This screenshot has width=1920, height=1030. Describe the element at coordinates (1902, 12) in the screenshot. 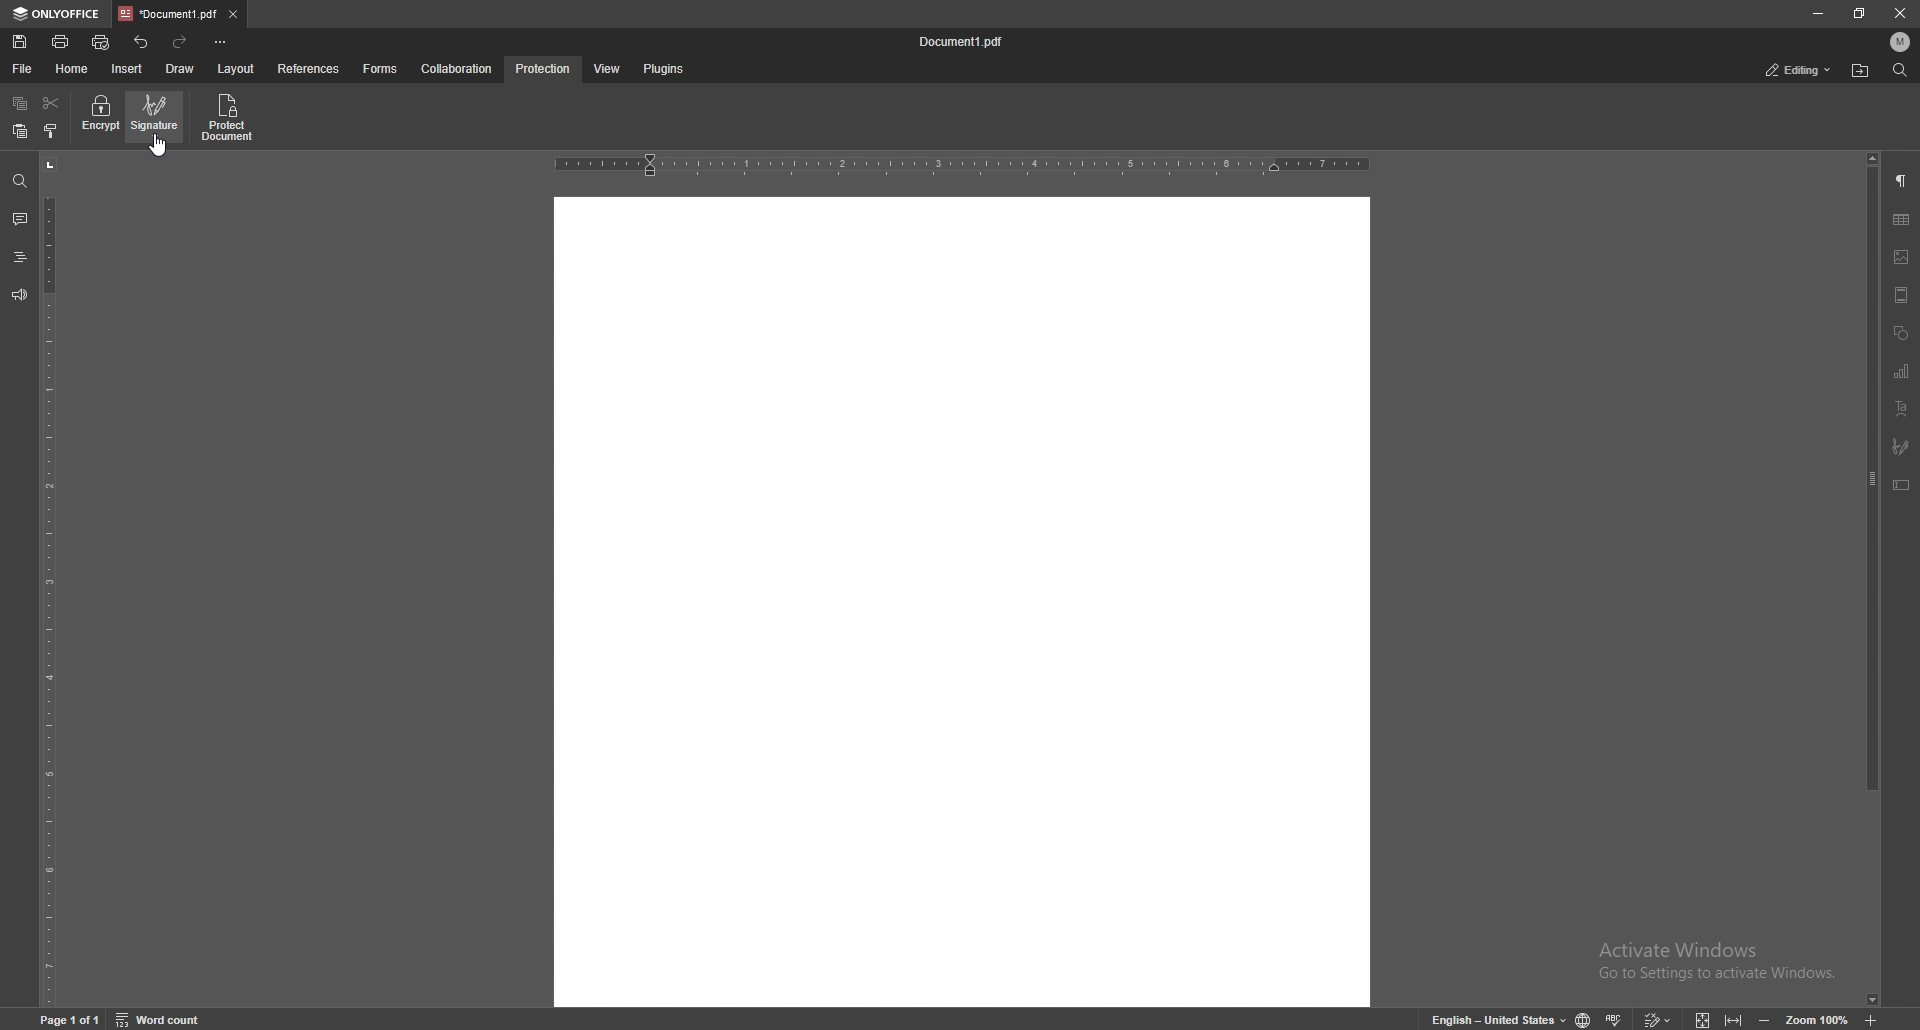

I see `close` at that location.